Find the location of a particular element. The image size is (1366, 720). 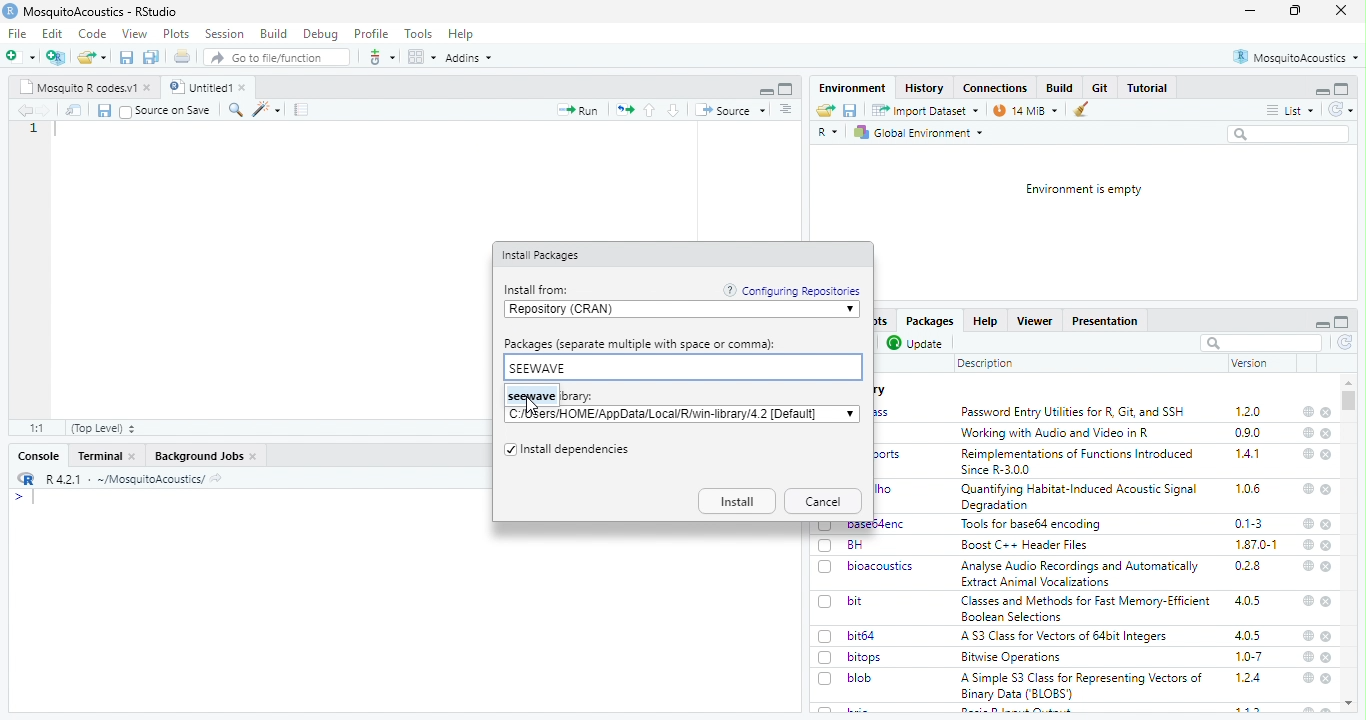

close is located at coordinates (1327, 491).